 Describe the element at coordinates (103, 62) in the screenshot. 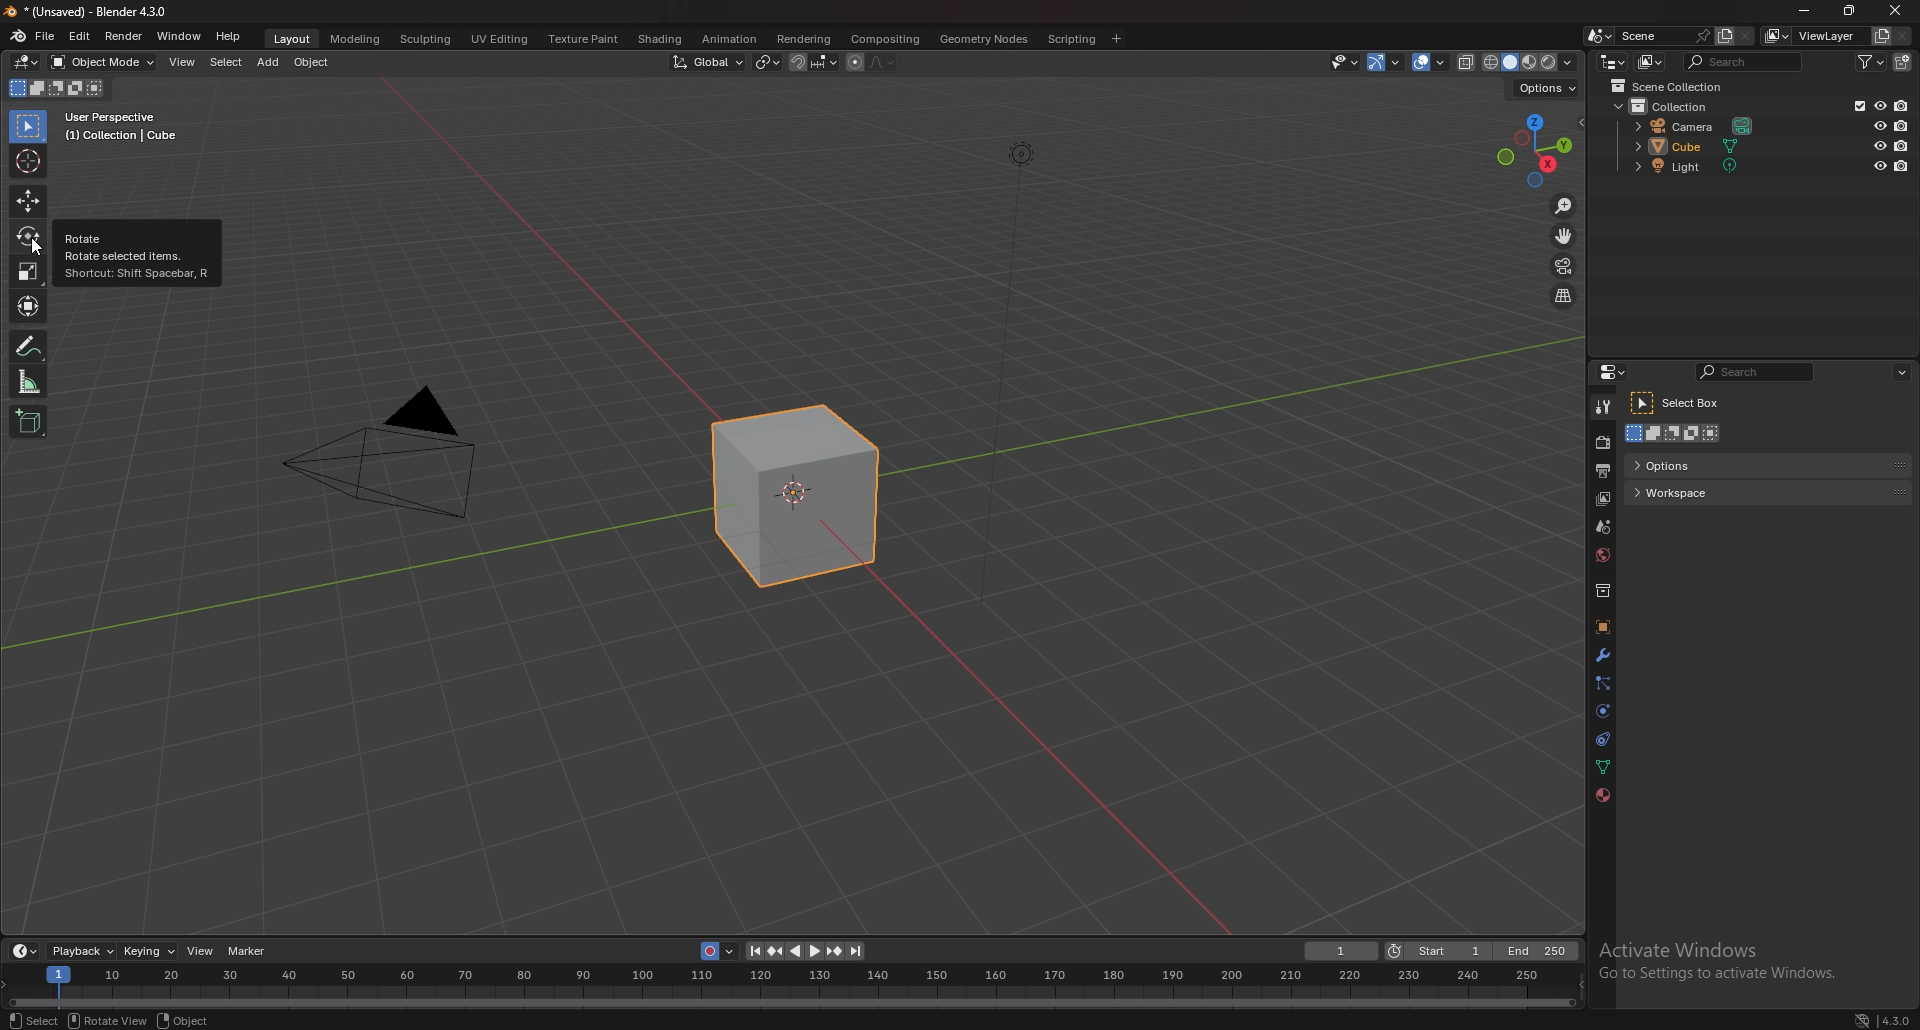

I see `object mode` at that location.